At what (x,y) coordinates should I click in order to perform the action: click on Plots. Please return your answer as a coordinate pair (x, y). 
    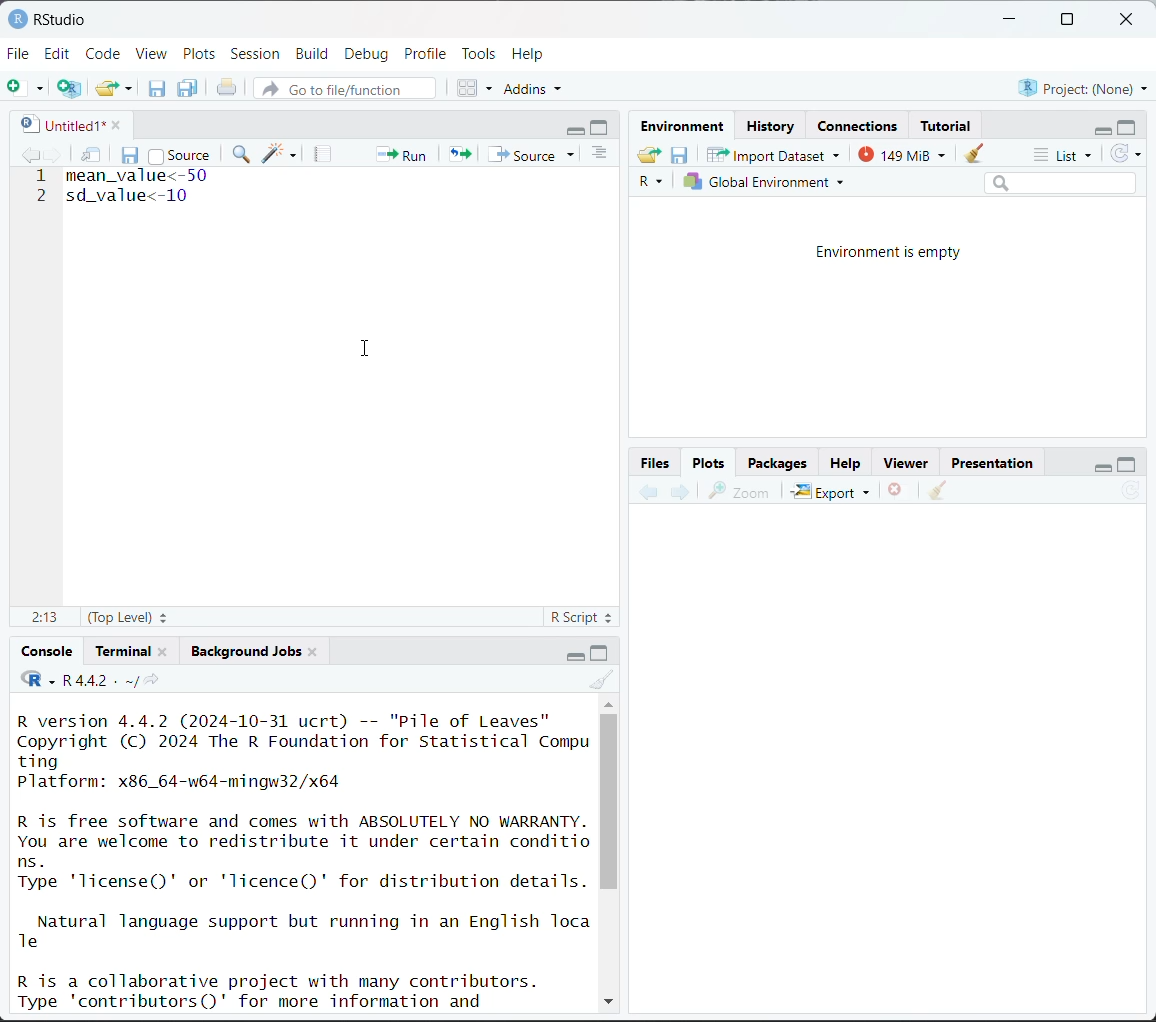
    Looking at the image, I should click on (709, 461).